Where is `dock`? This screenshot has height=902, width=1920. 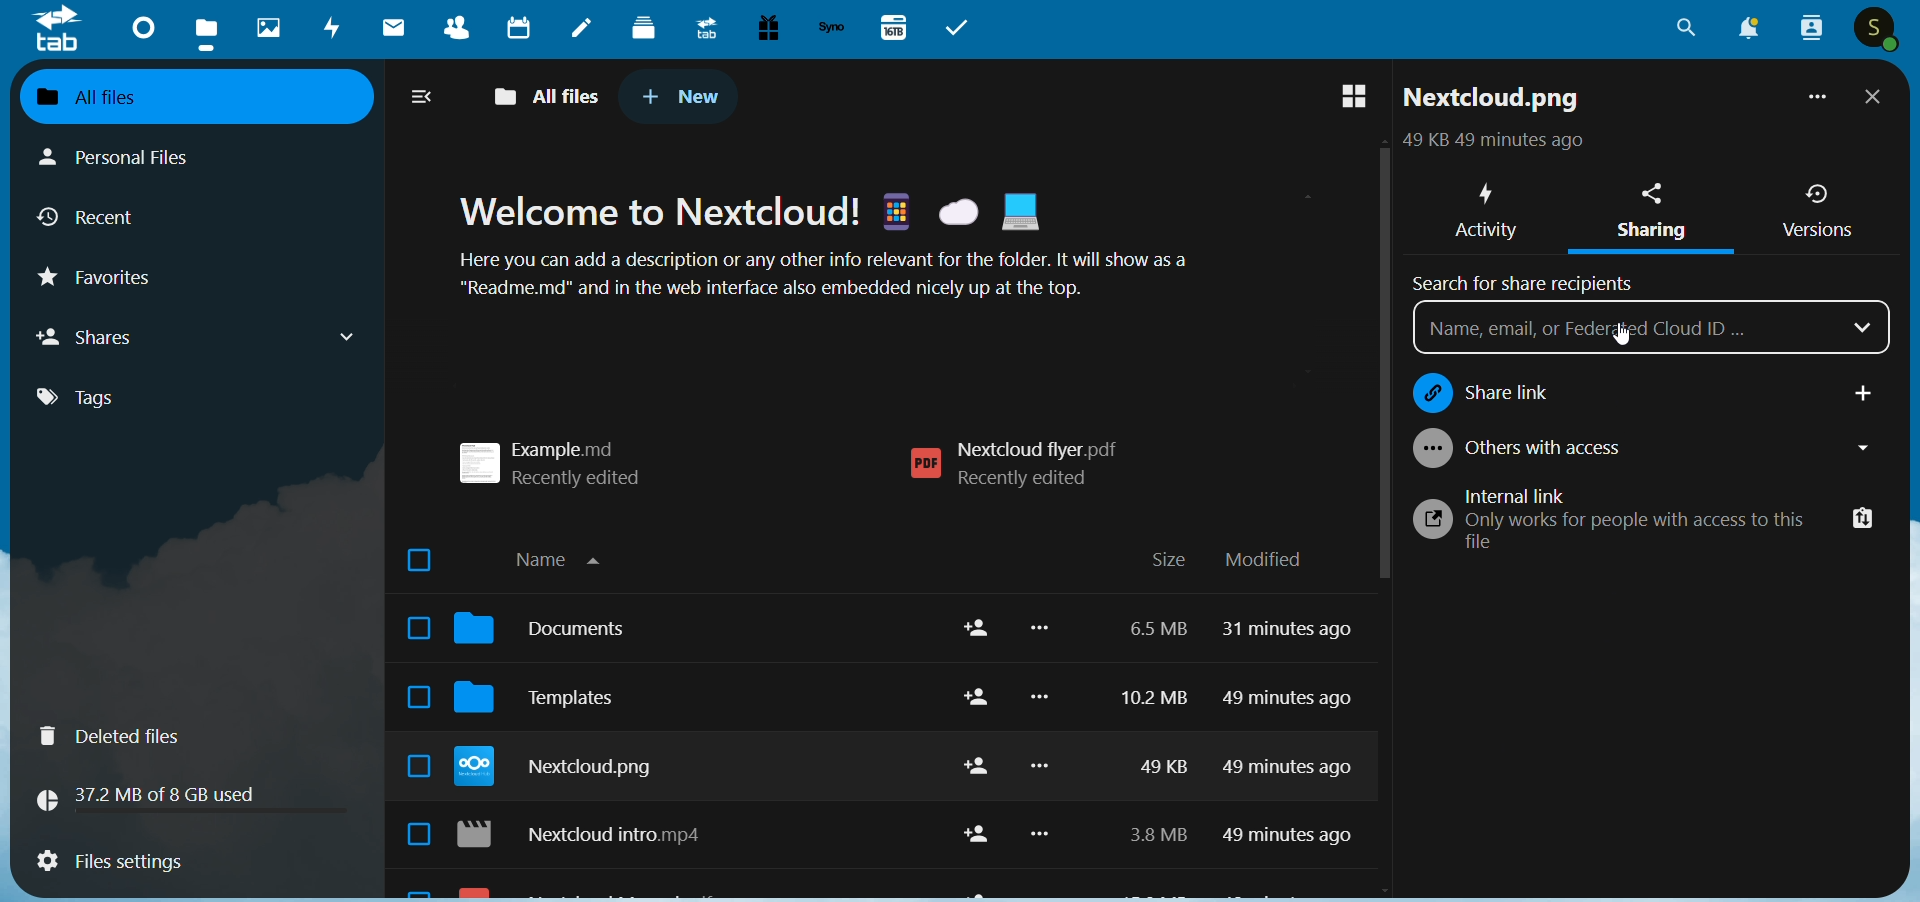
dock is located at coordinates (644, 27).